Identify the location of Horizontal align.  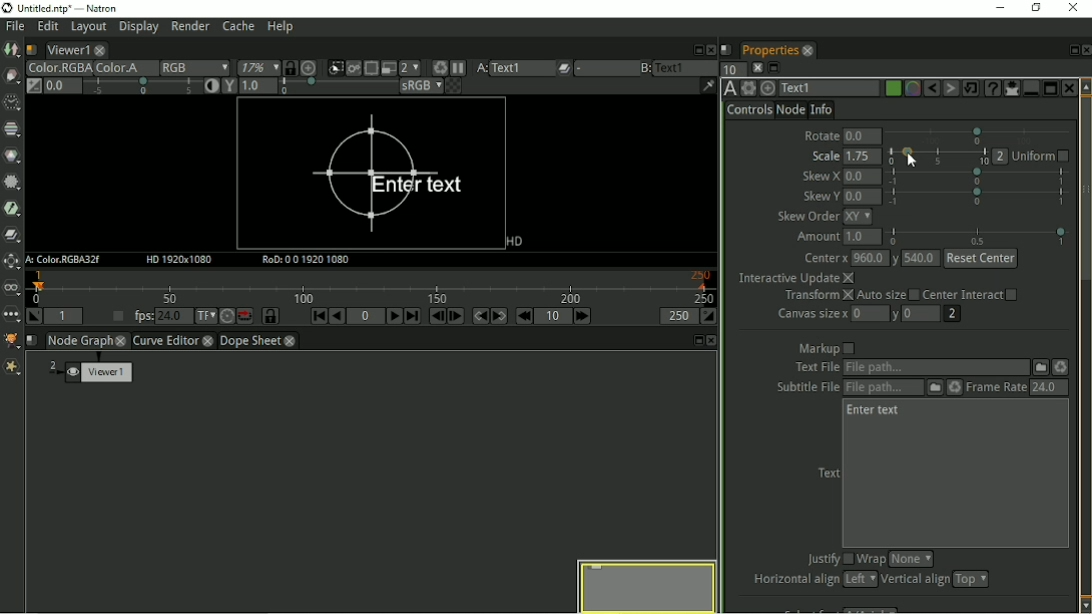
(811, 580).